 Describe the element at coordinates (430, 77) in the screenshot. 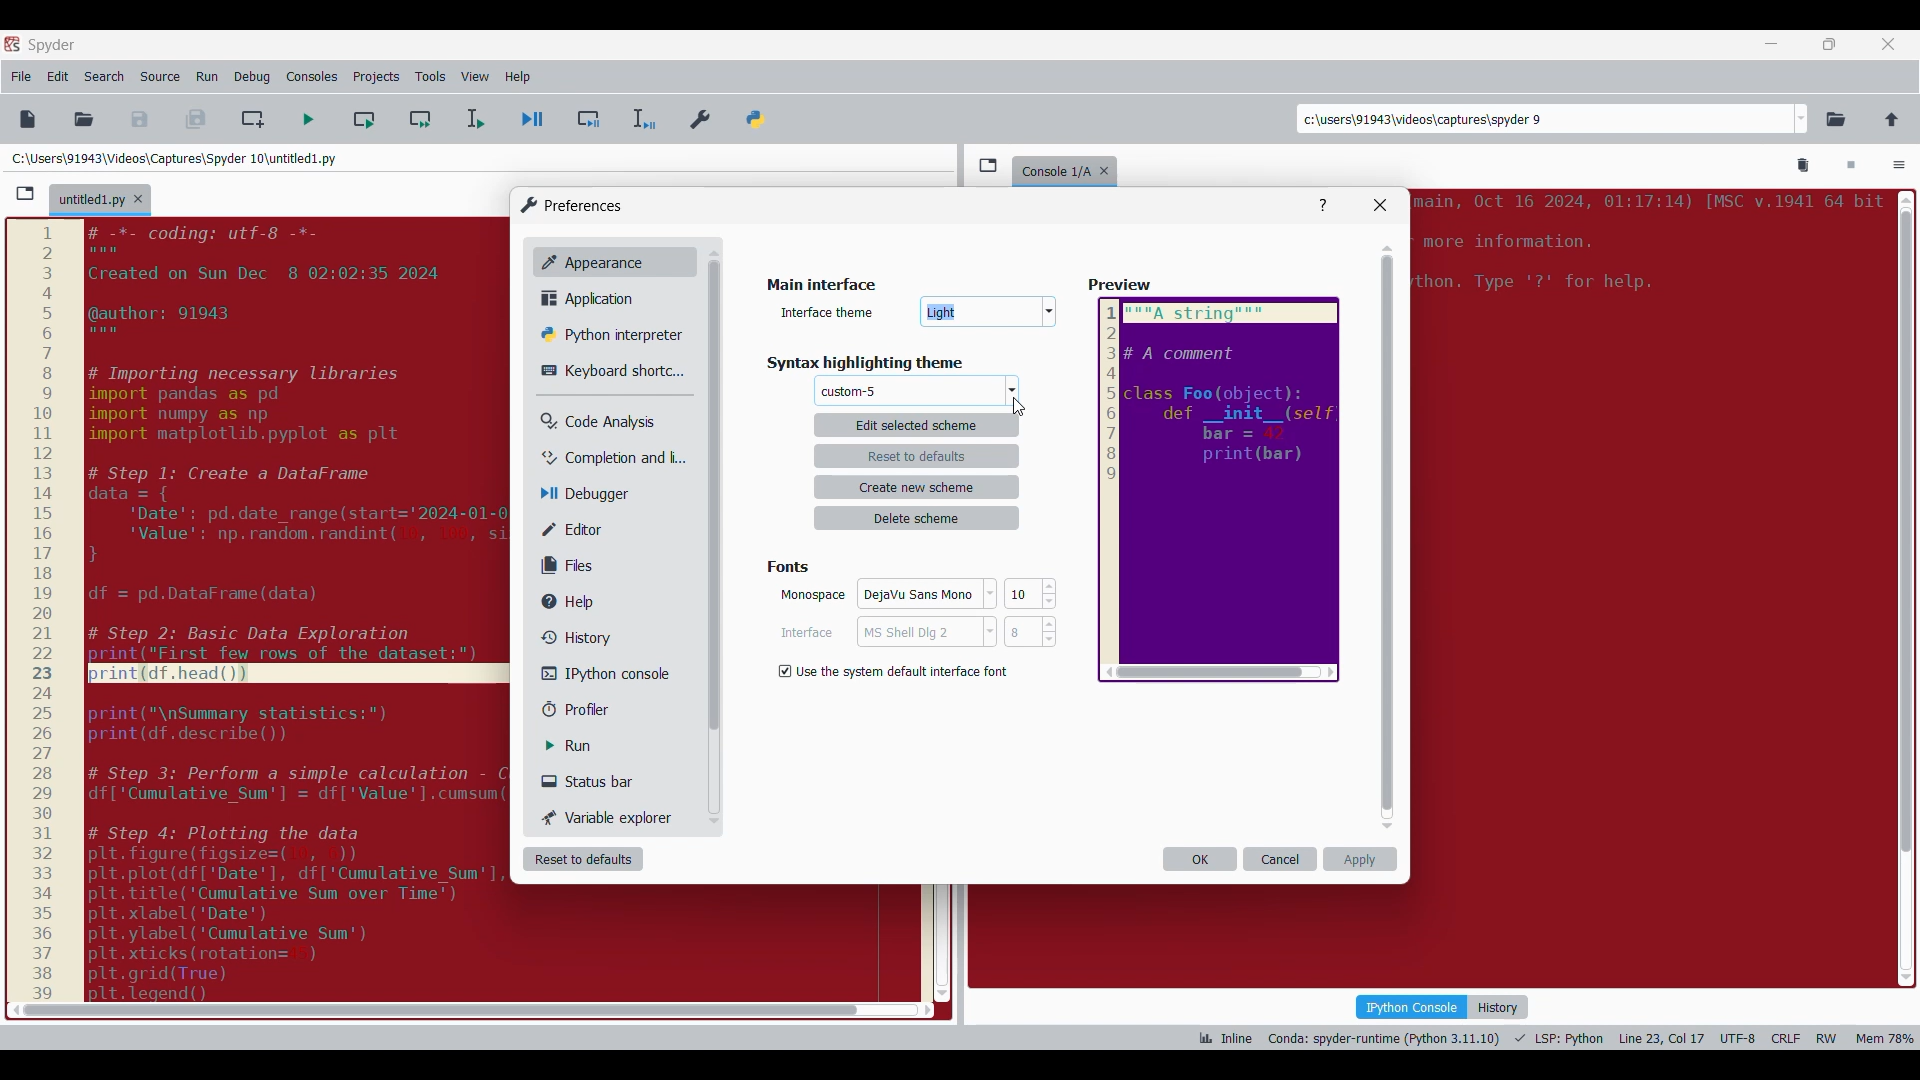

I see `Tools menu` at that location.